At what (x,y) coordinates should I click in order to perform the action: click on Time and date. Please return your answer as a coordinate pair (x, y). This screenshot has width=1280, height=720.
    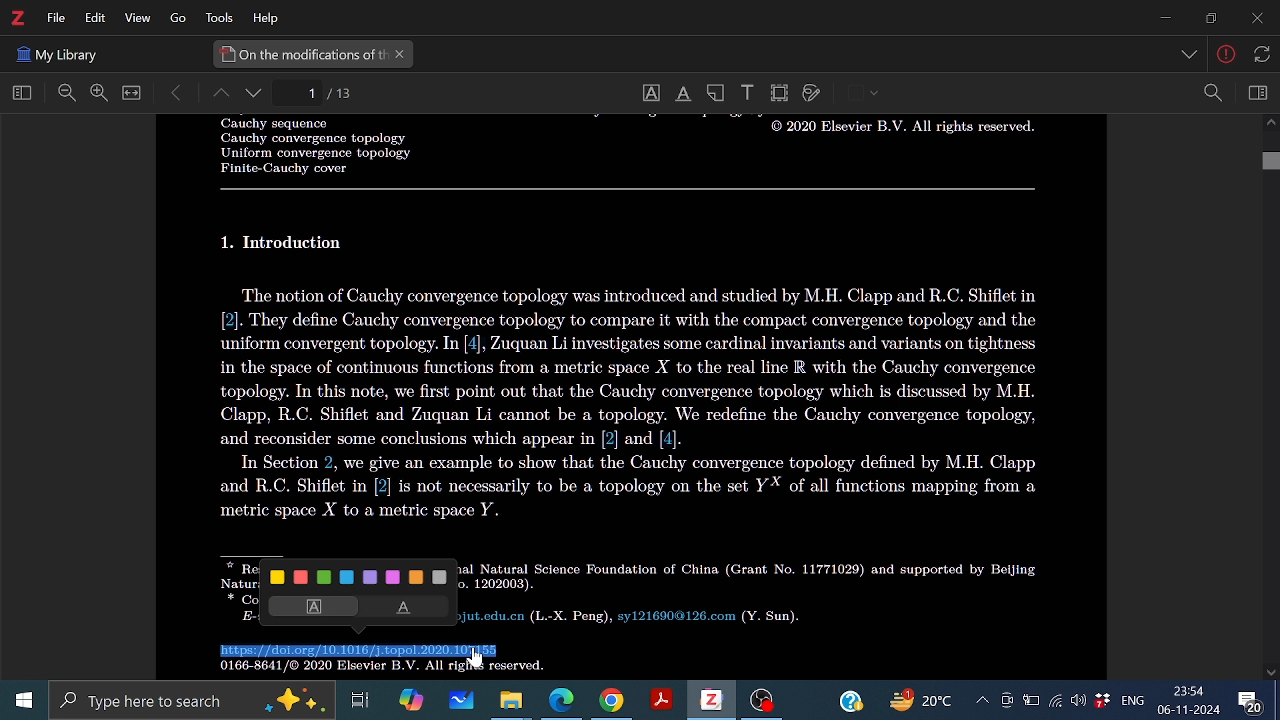
    Looking at the image, I should click on (1190, 701).